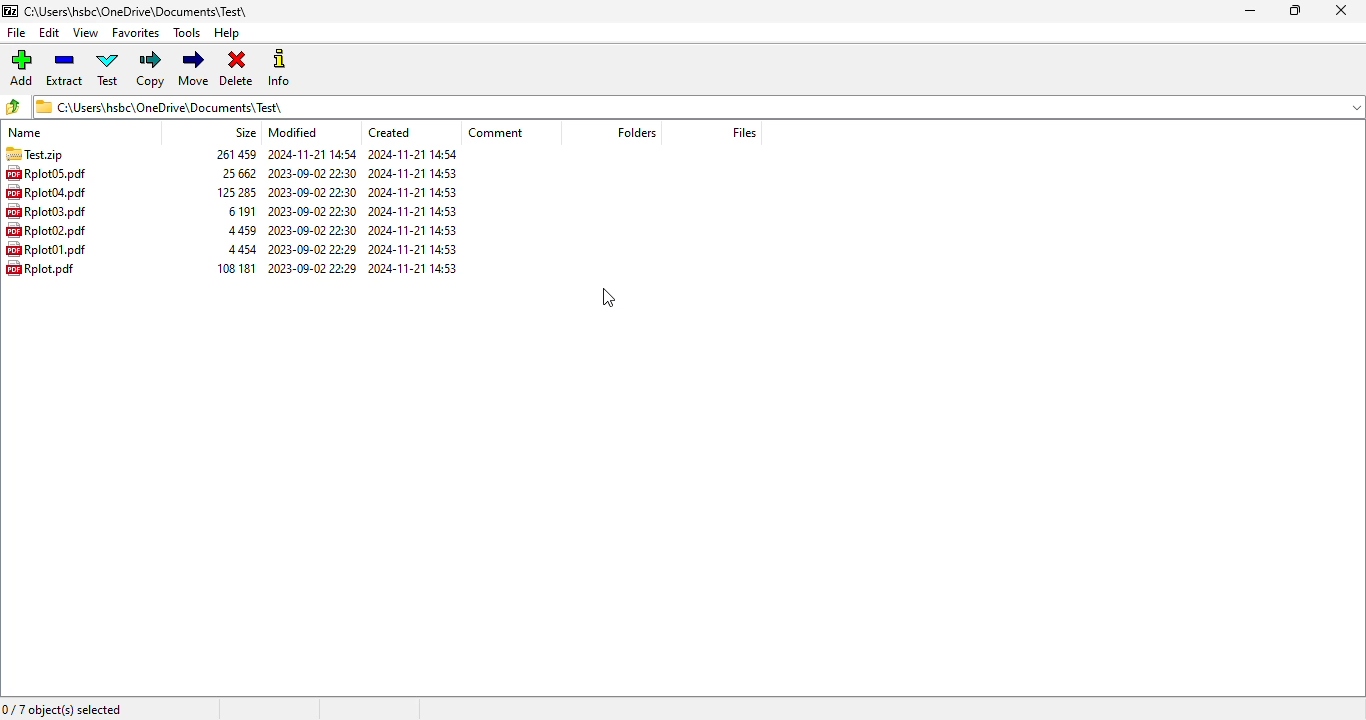 The width and height of the screenshot is (1366, 720). I want to click on minimize, so click(1249, 11).